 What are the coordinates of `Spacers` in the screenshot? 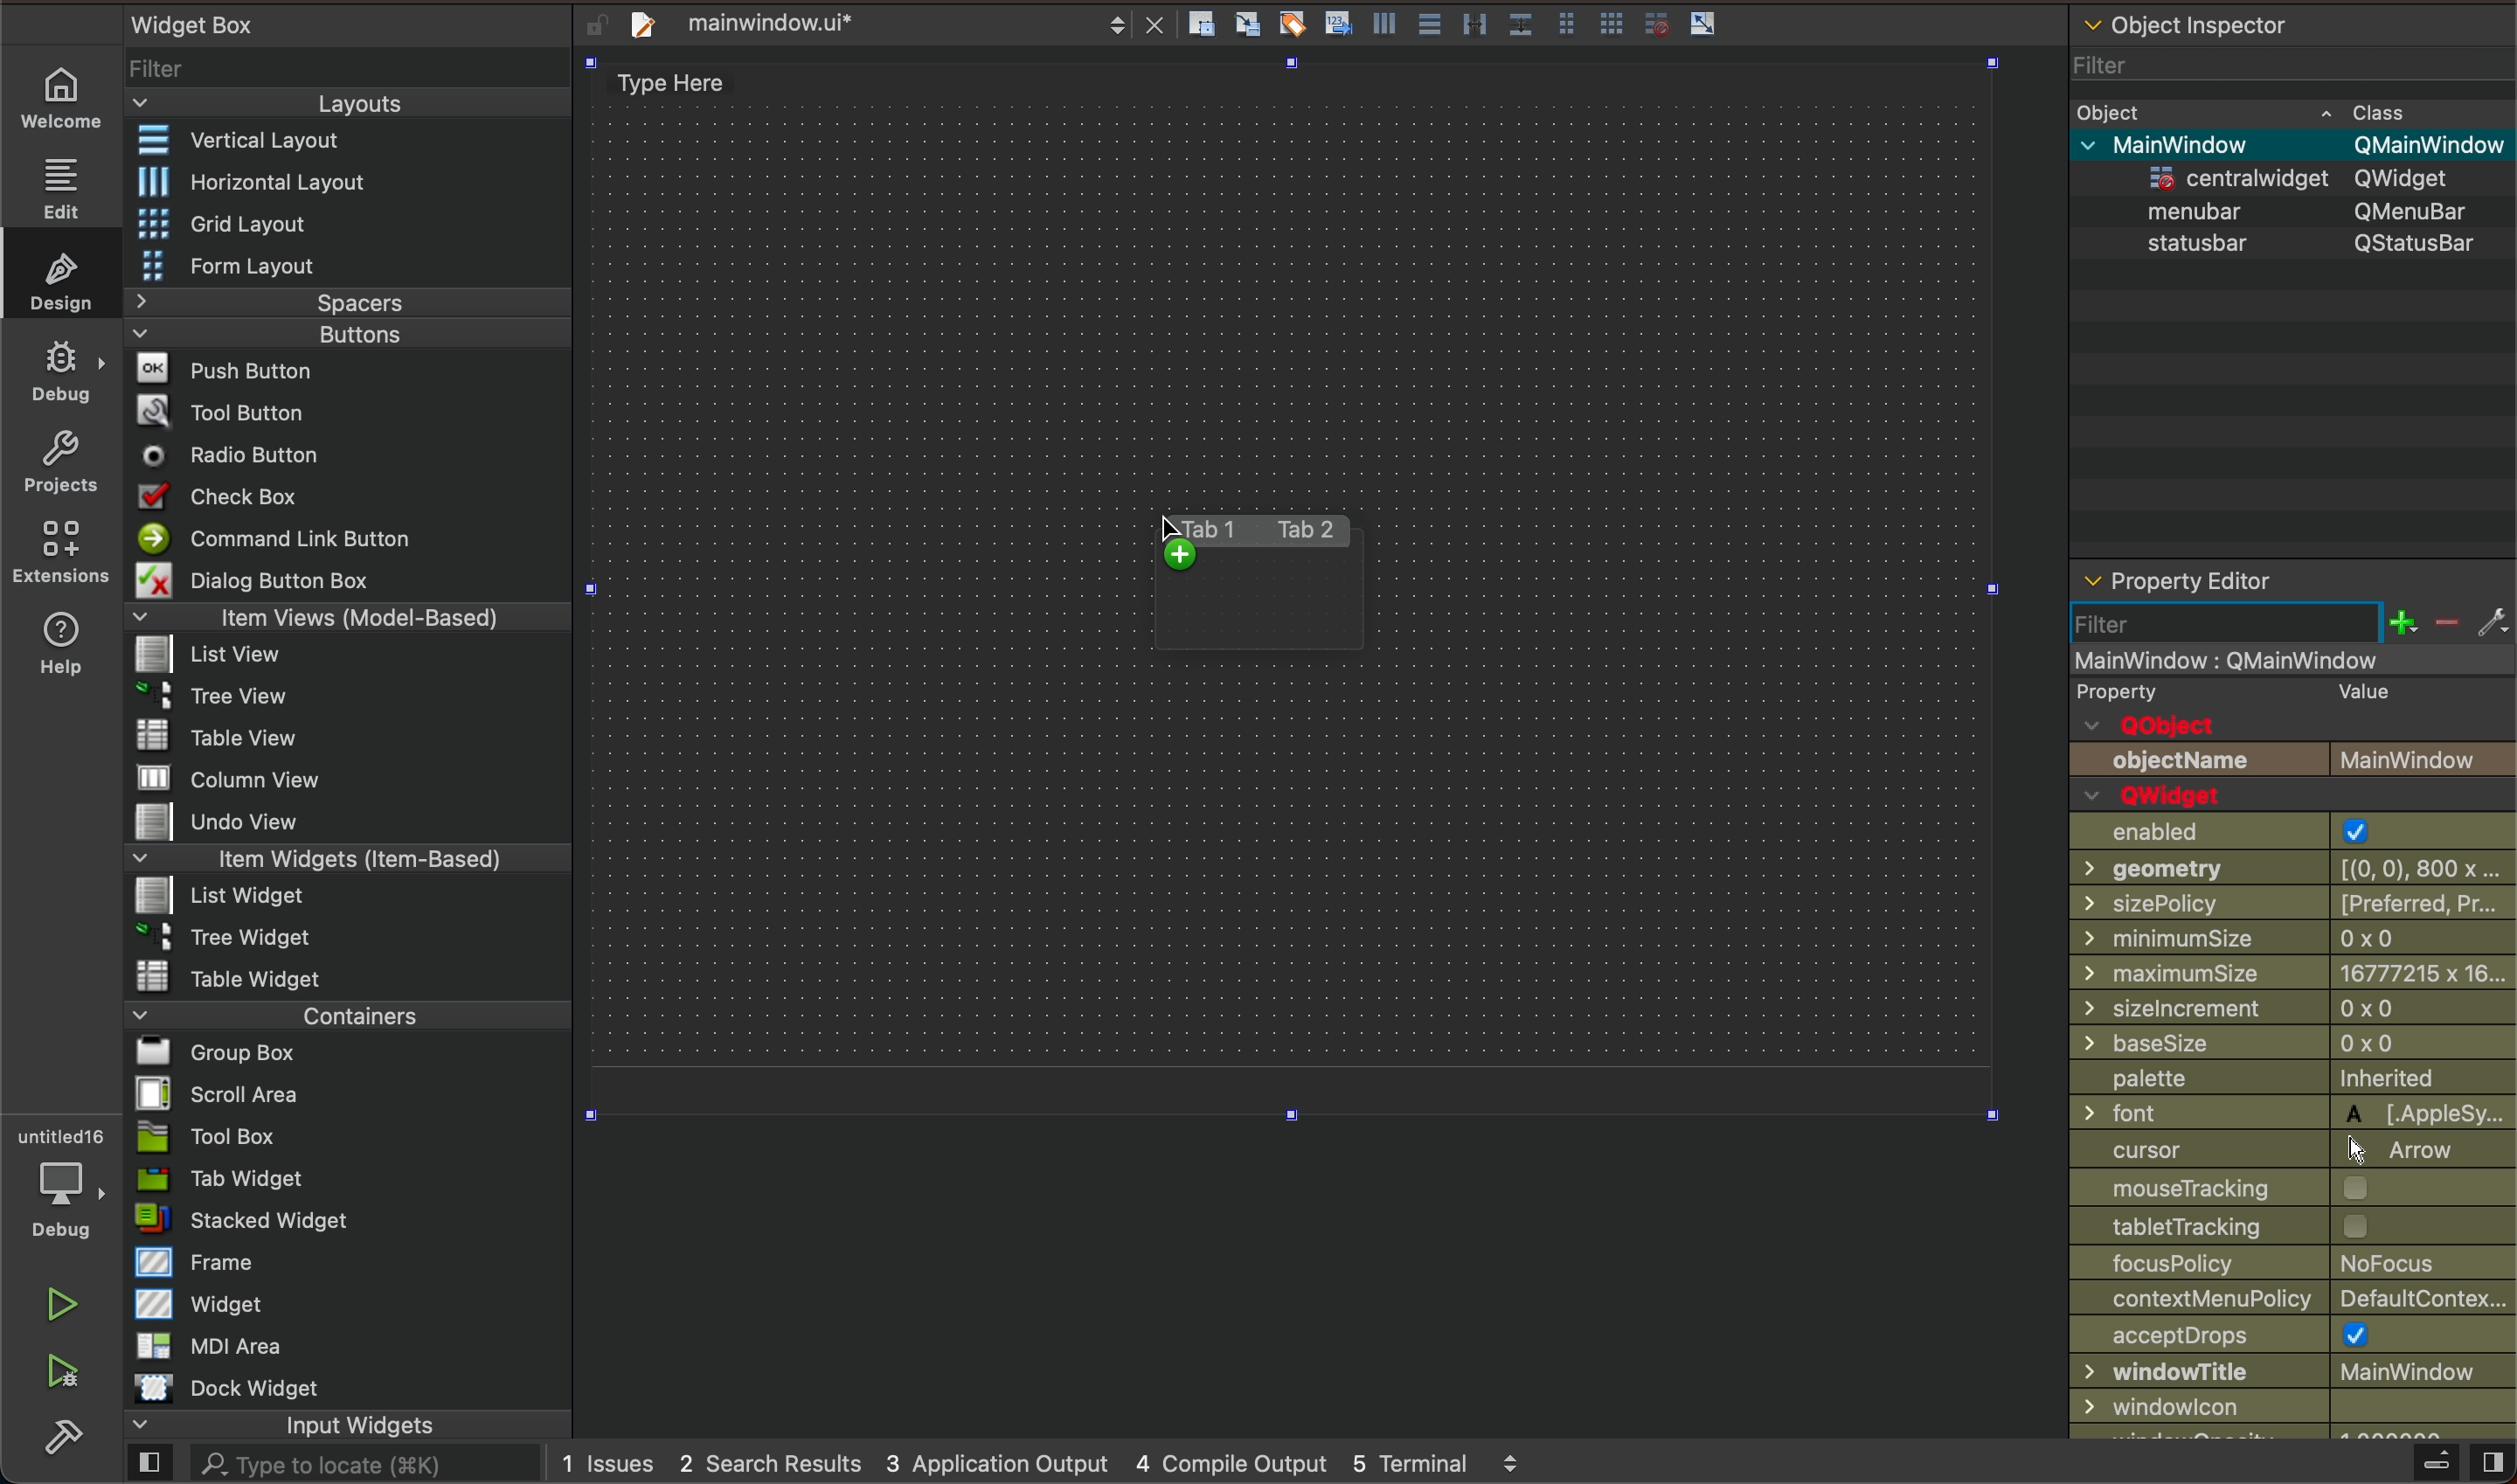 It's located at (350, 304).